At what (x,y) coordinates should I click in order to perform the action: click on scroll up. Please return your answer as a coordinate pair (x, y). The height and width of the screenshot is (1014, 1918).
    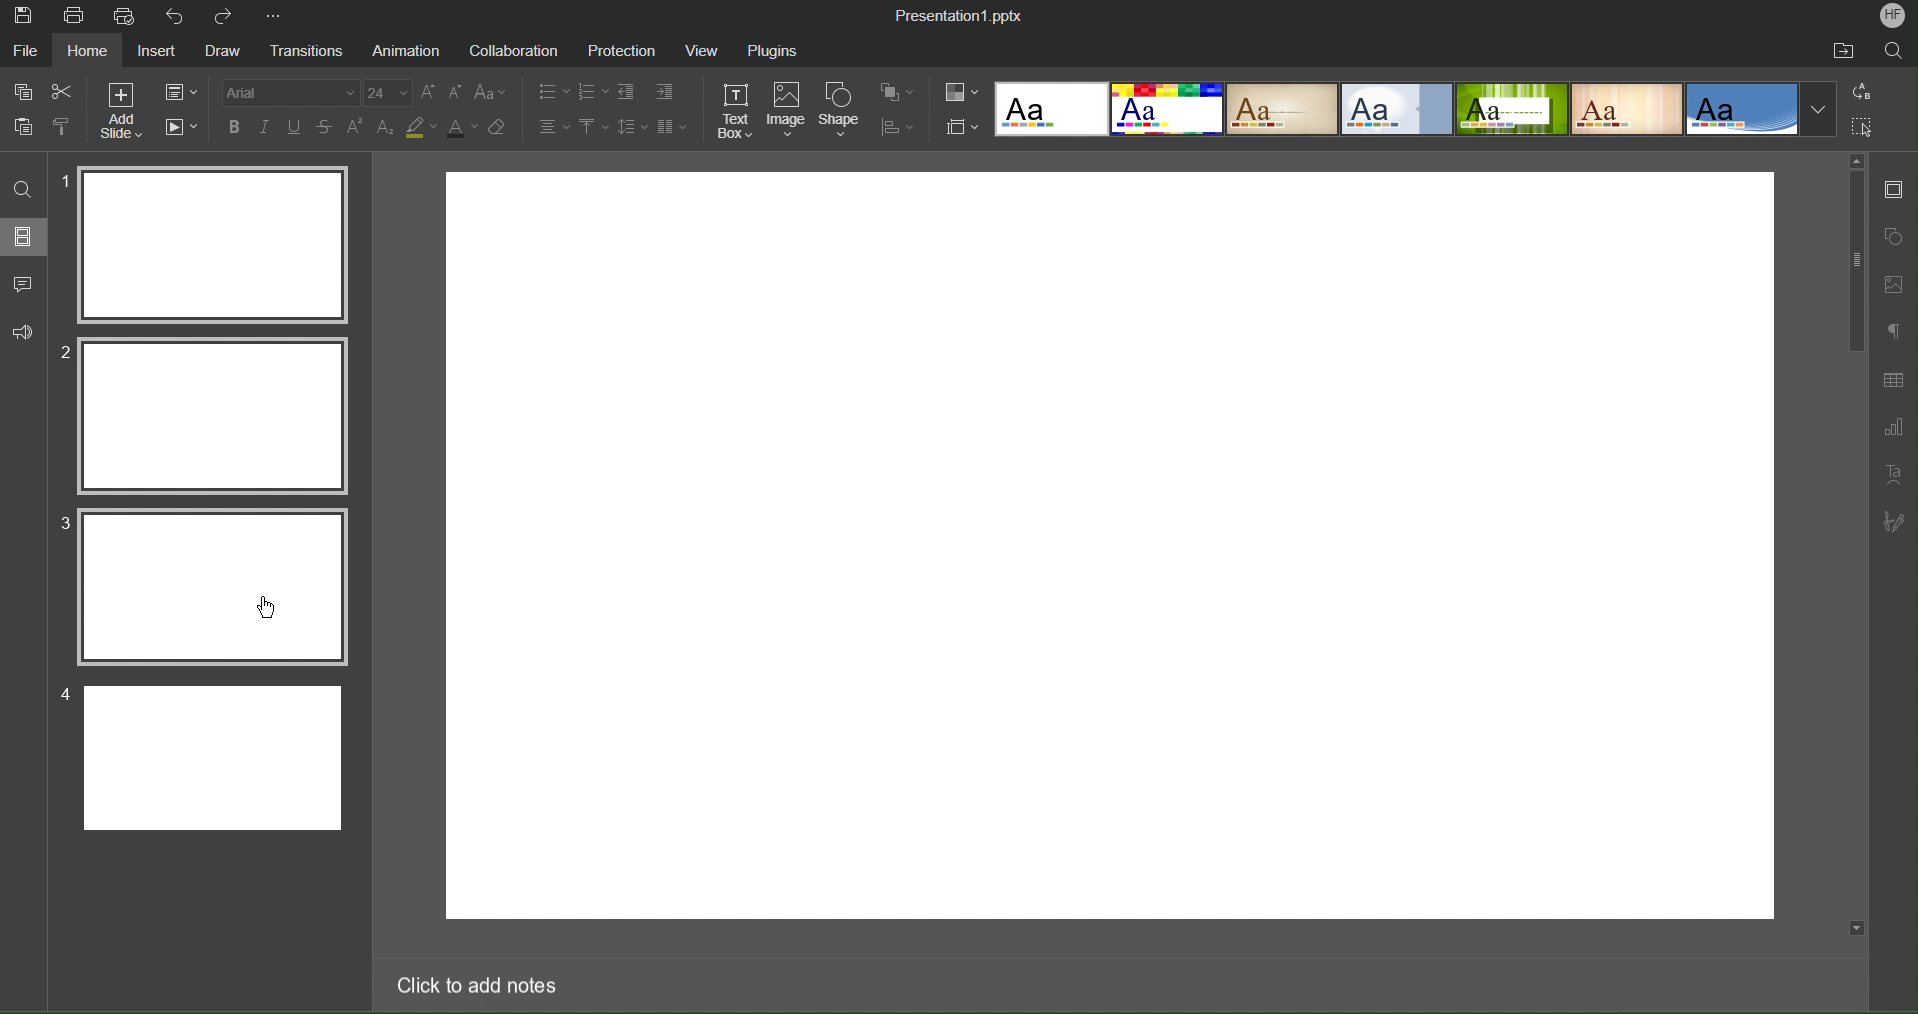
    Looking at the image, I should click on (1856, 159).